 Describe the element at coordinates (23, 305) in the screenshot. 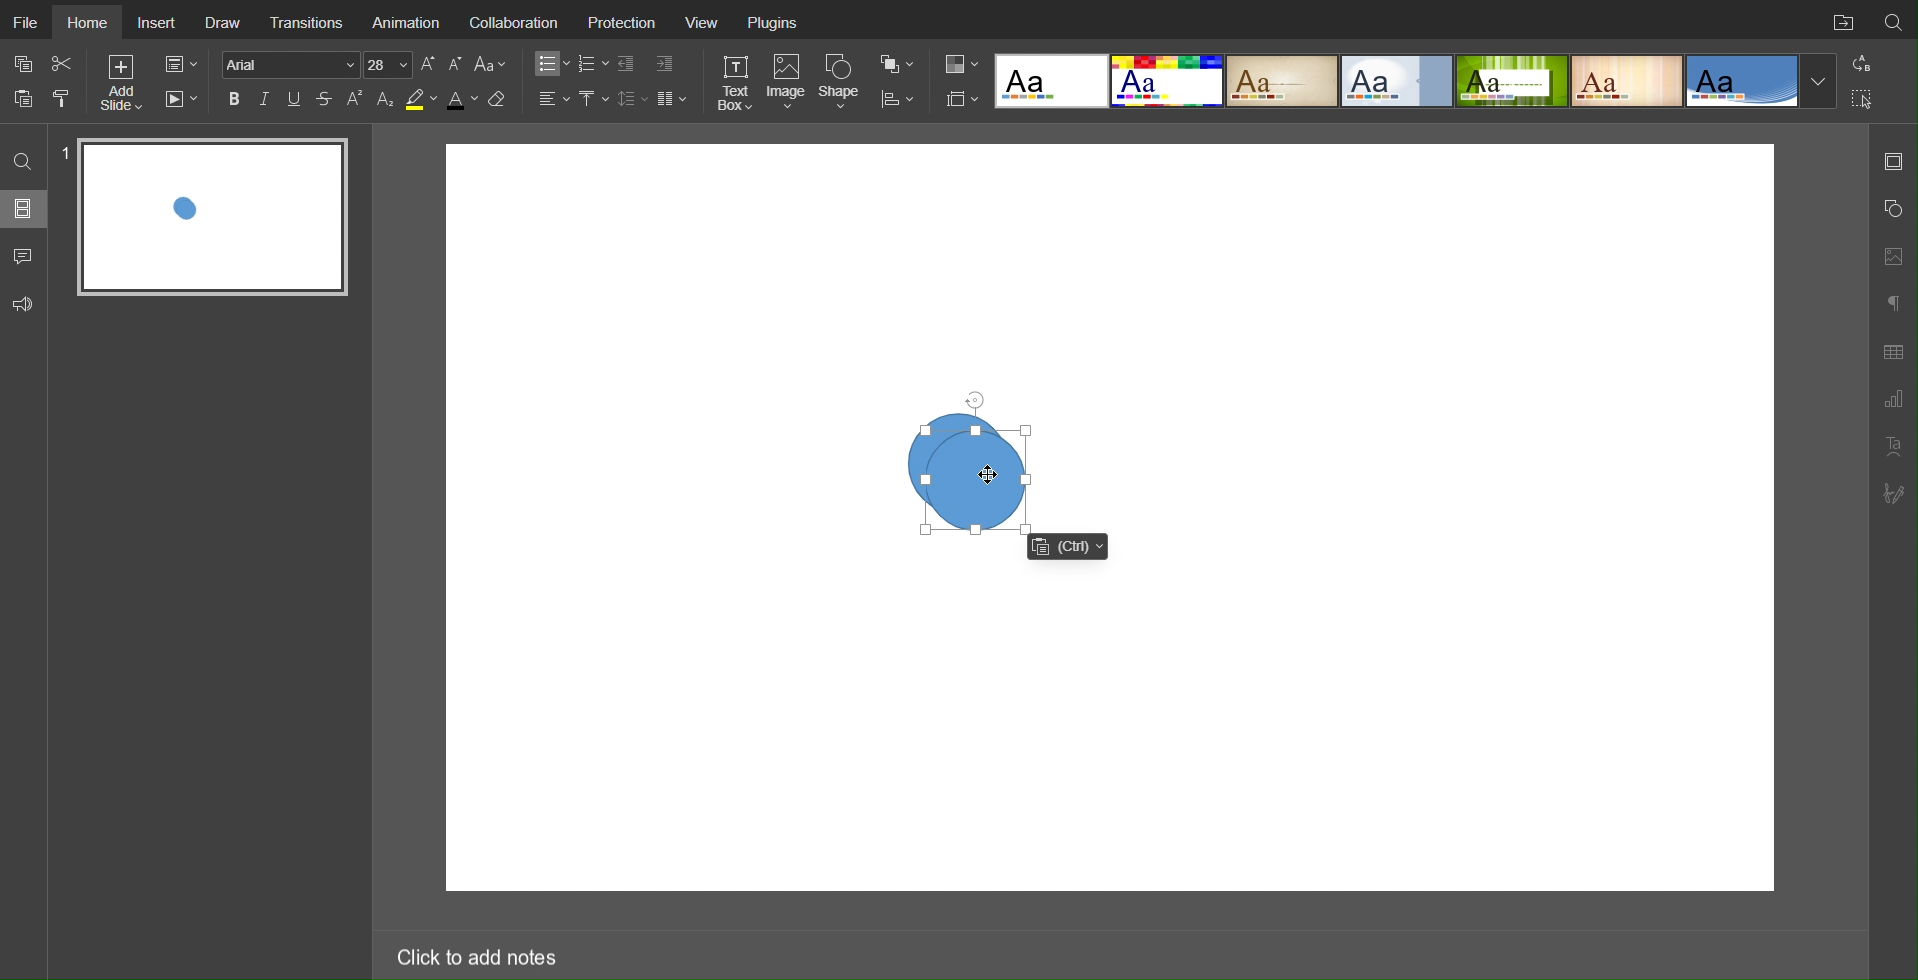

I see `Feedback and Support` at that location.